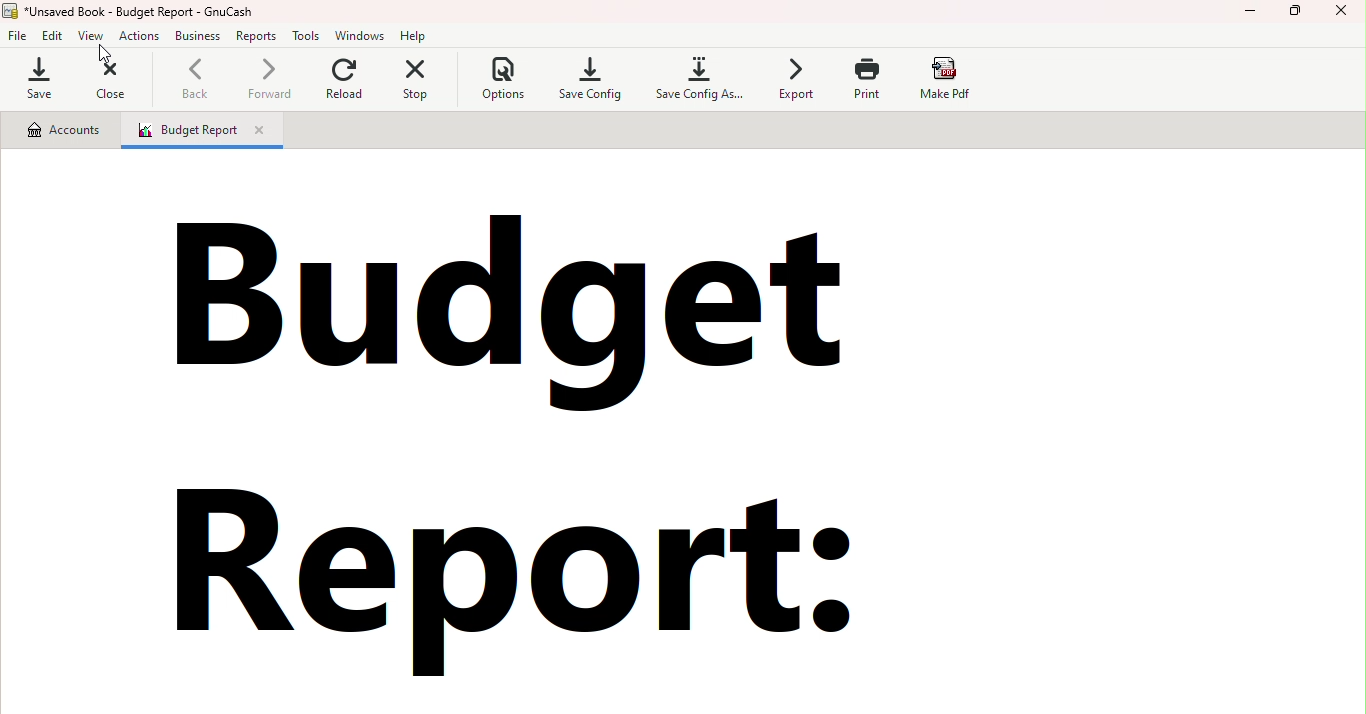  I want to click on Windows, so click(363, 34).